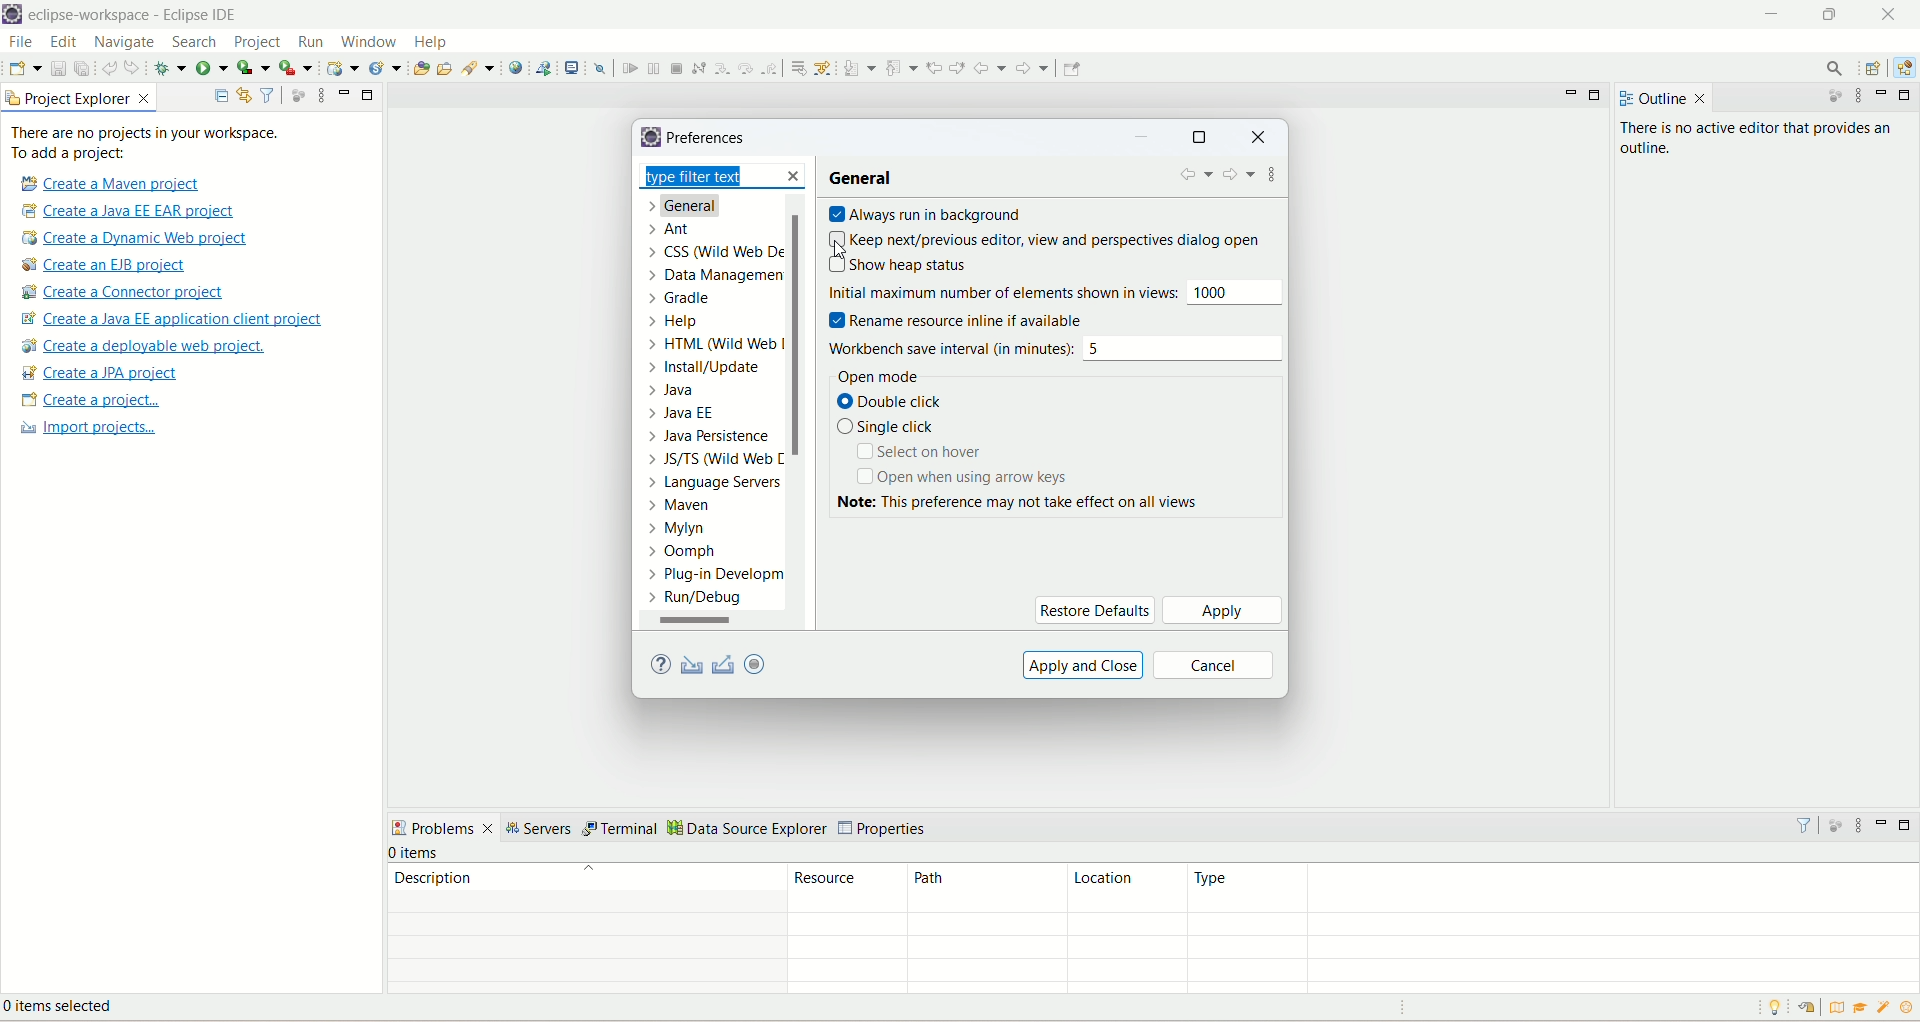 Image resolution: width=1920 pixels, height=1022 pixels. Describe the element at coordinates (316, 97) in the screenshot. I see `view menu` at that location.